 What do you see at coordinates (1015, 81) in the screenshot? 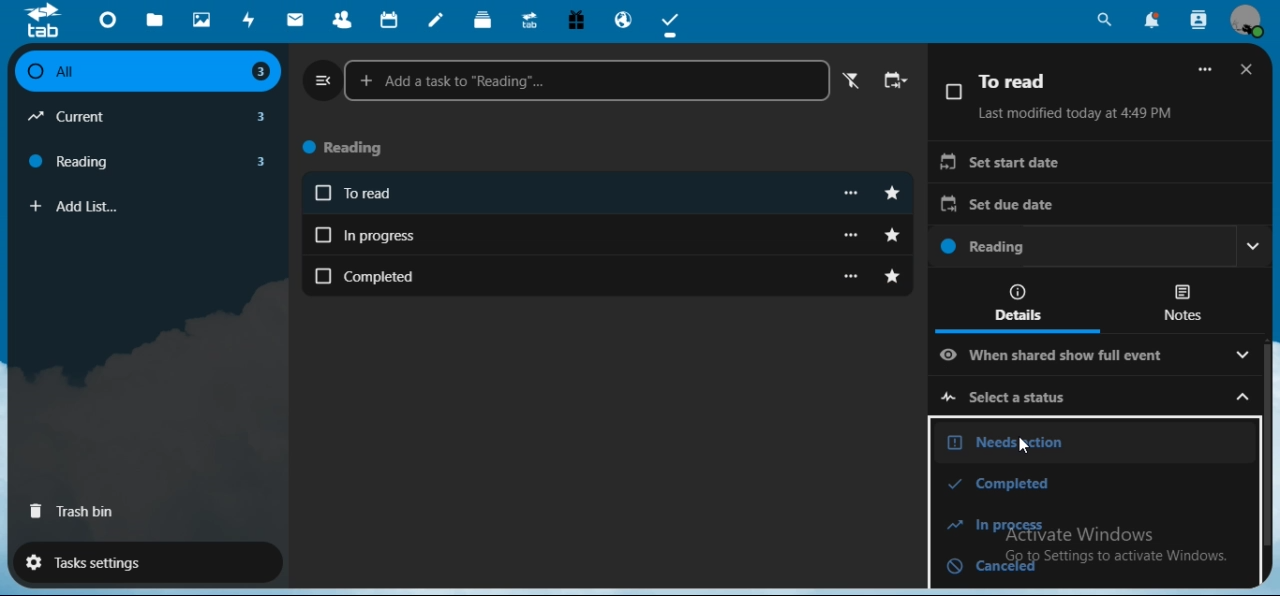
I see `To read` at bounding box center [1015, 81].